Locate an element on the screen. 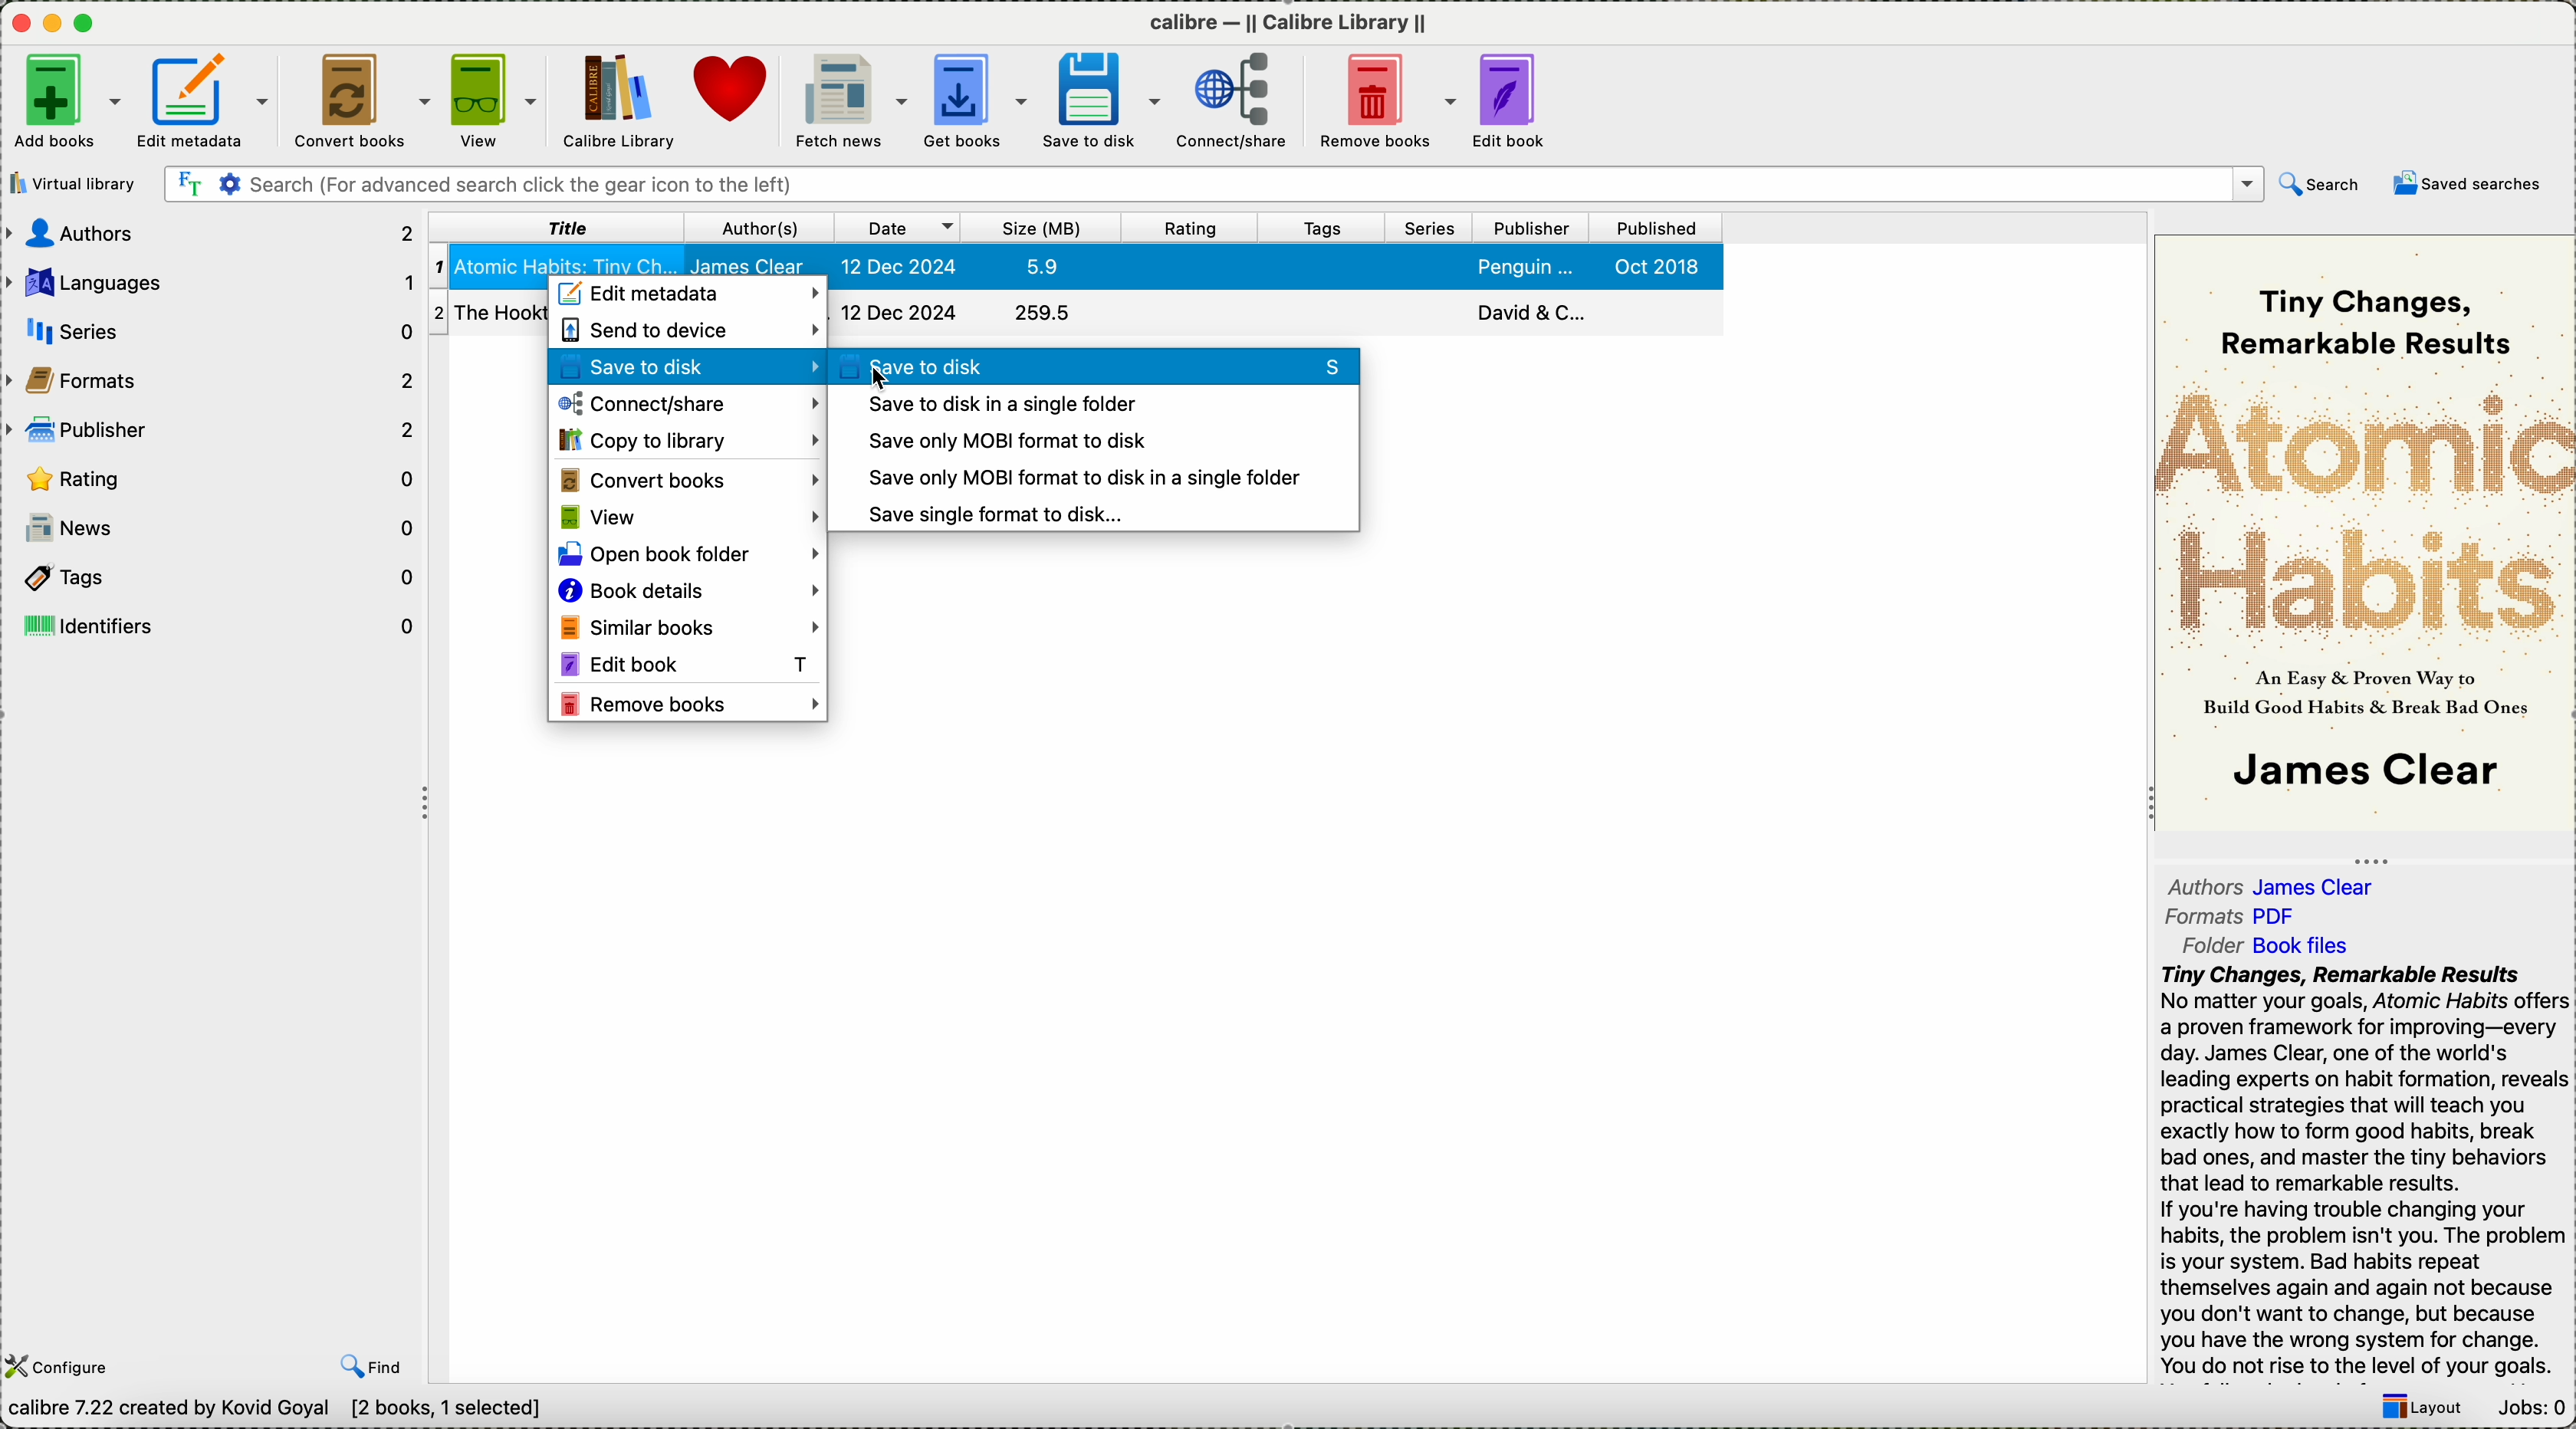 The height and width of the screenshot is (1429, 2576). formats is located at coordinates (2236, 918).